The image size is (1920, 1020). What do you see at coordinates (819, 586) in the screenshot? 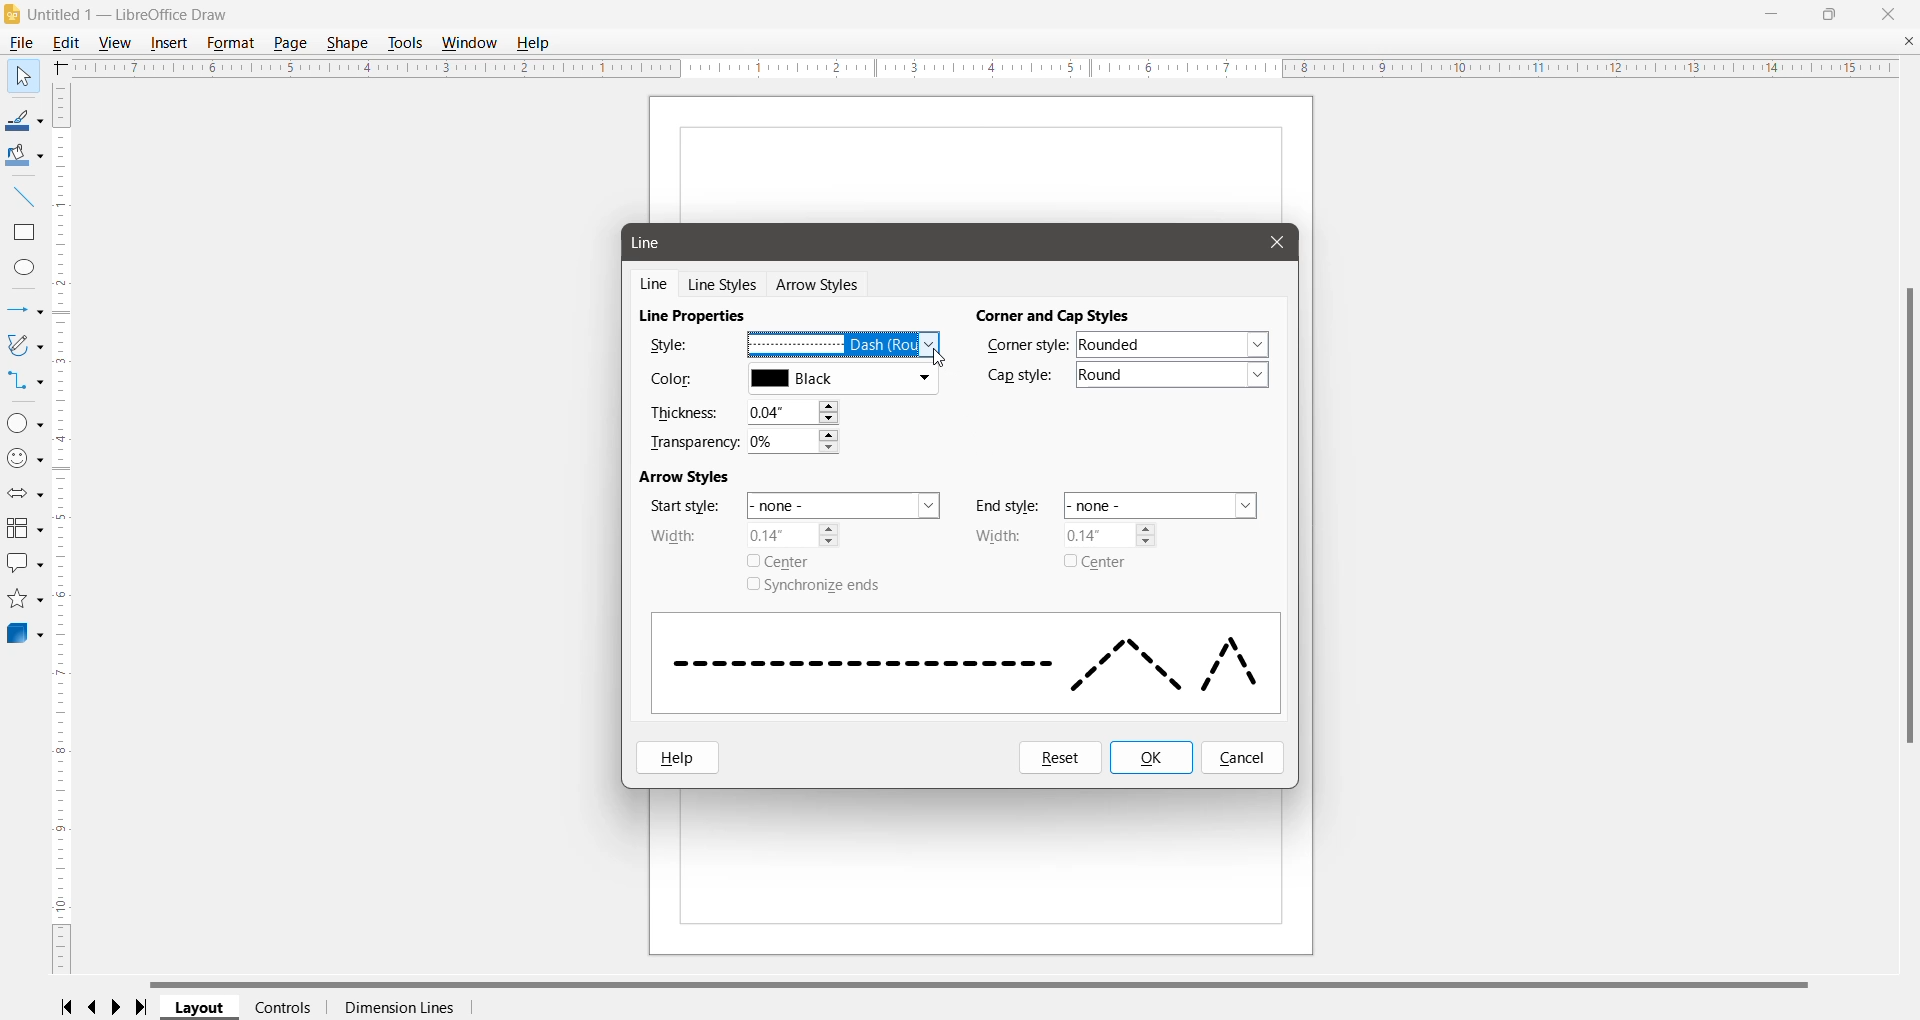
I see `Synchronize ends` at bounding box center [819, 586].